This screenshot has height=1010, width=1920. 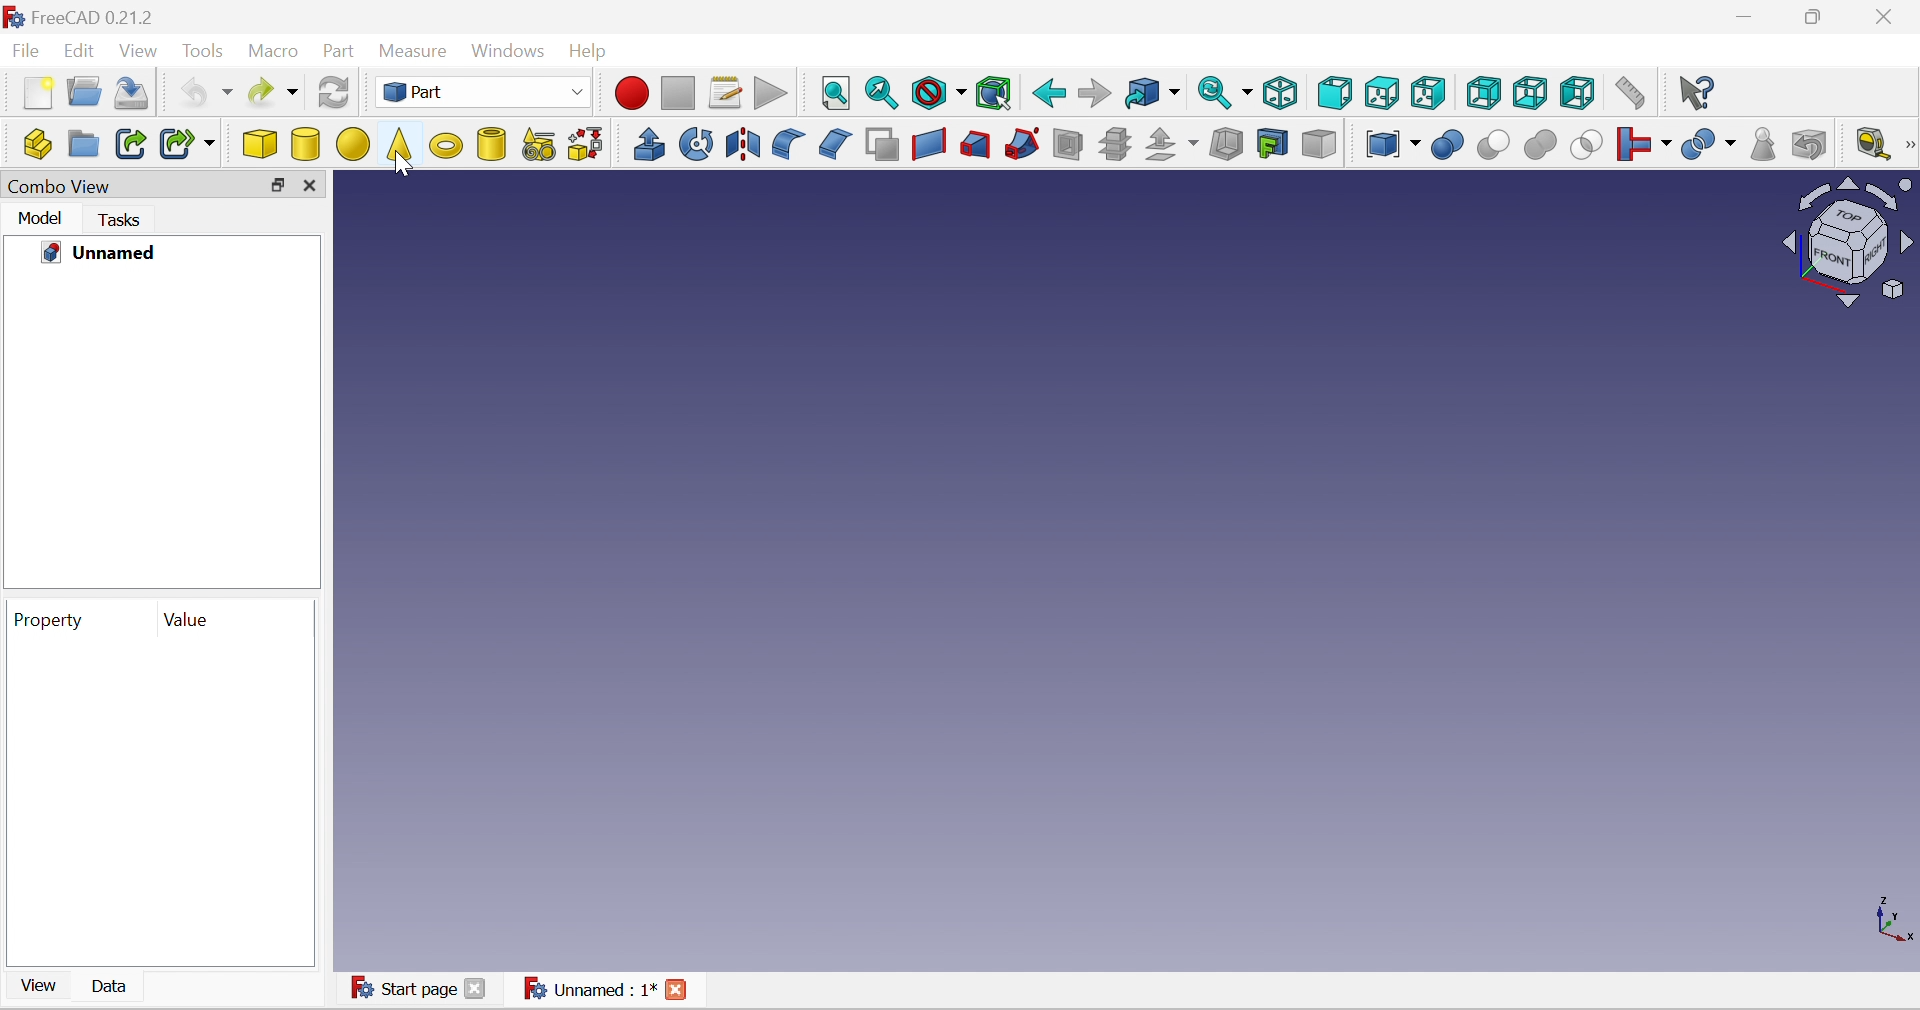 What do you see at coordinates (633, 93) in the screenshot?
I see `Macro recording` at bounding box center [633, 93].